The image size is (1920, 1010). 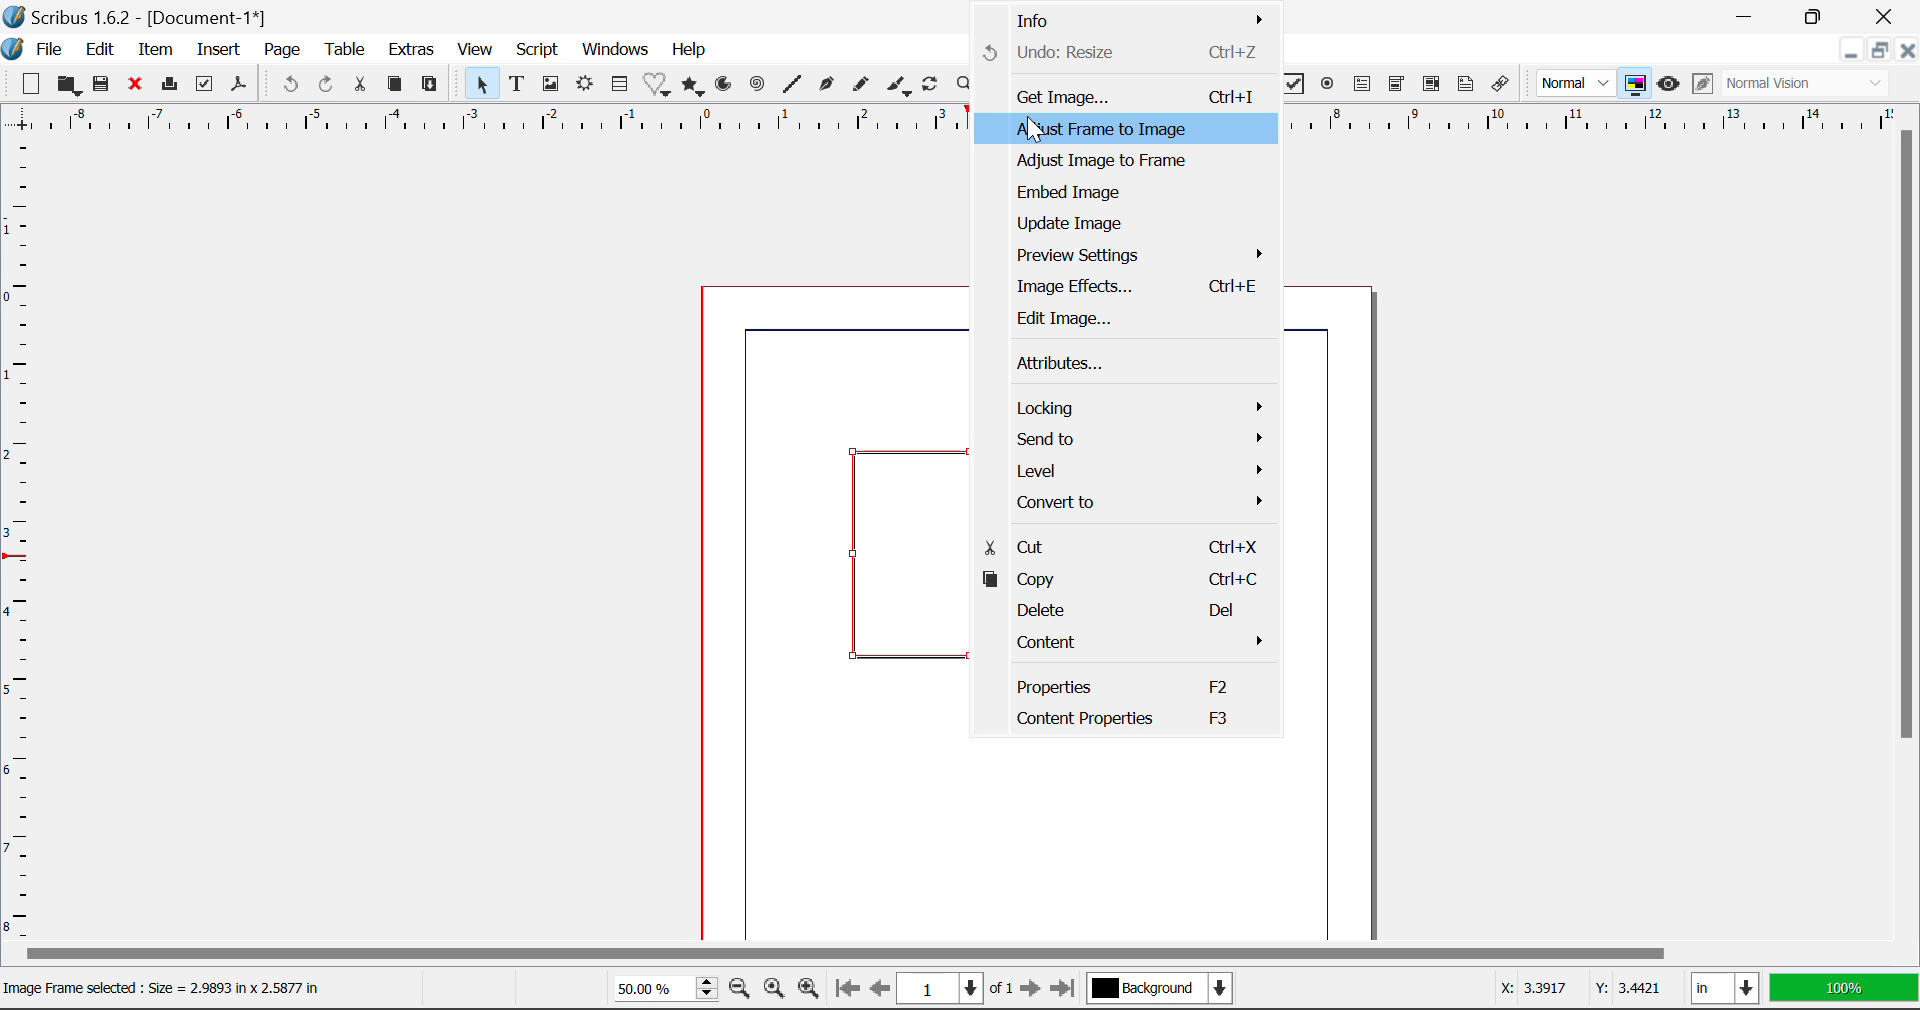 What do you see at coordinates (241, 84) in the screenshot?
I see `Save as Pdf` at bounding box center [241, 84].